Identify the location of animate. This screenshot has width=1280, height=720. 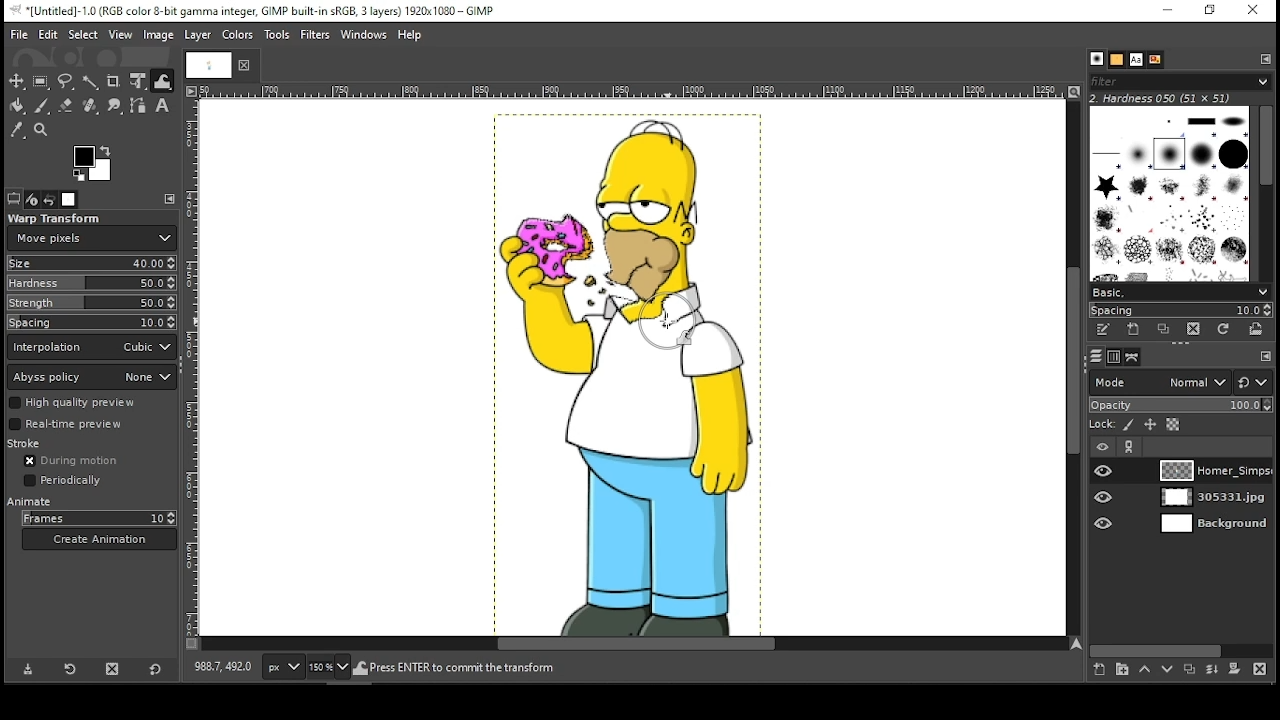
(31, 504).